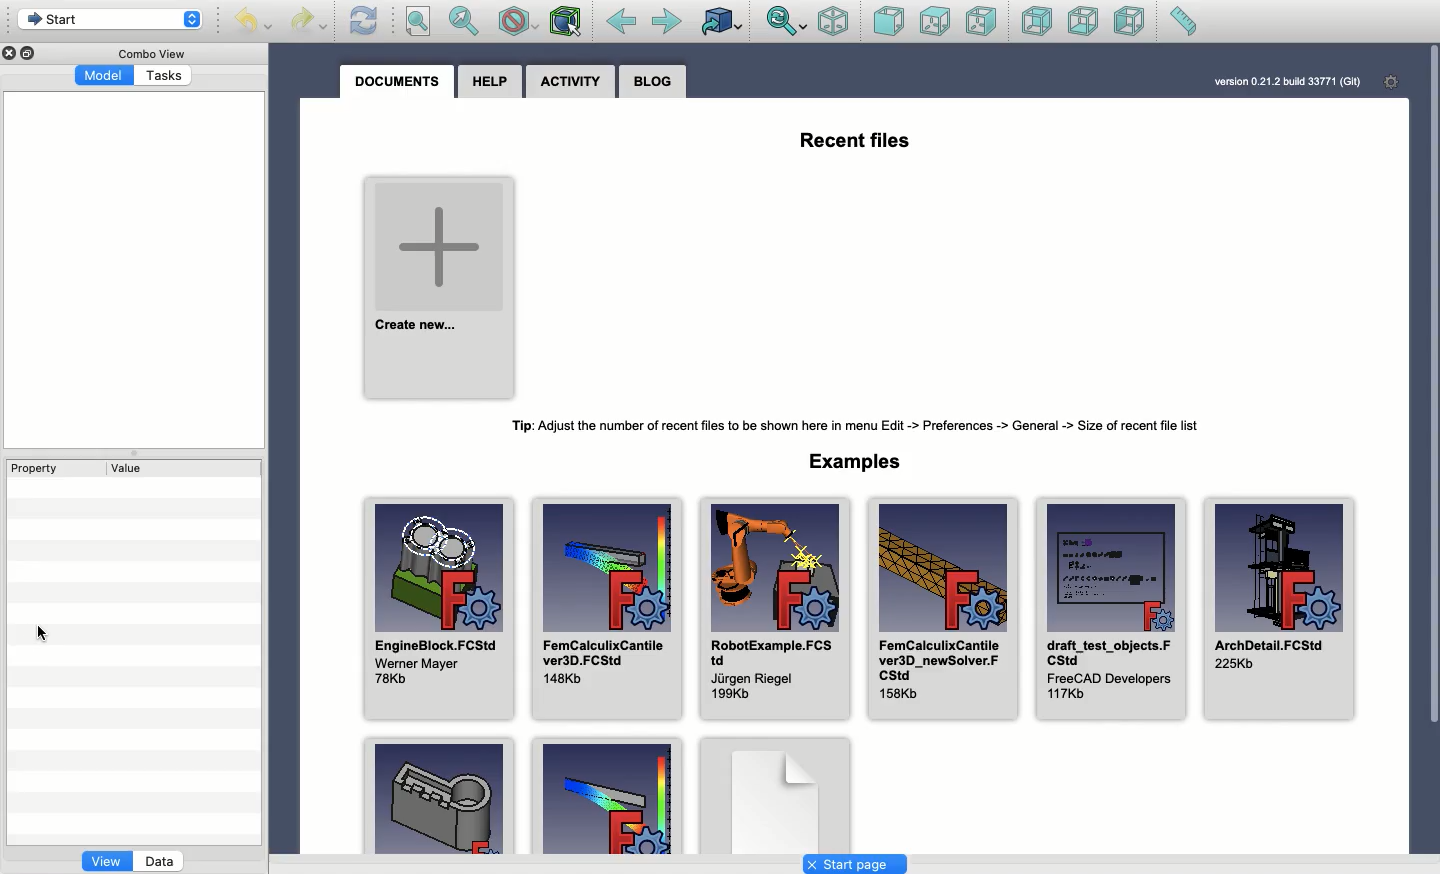  What do you see at coordinates (162, 862) in the screenshot?
I see `Data` at bounding box center [162, 862].